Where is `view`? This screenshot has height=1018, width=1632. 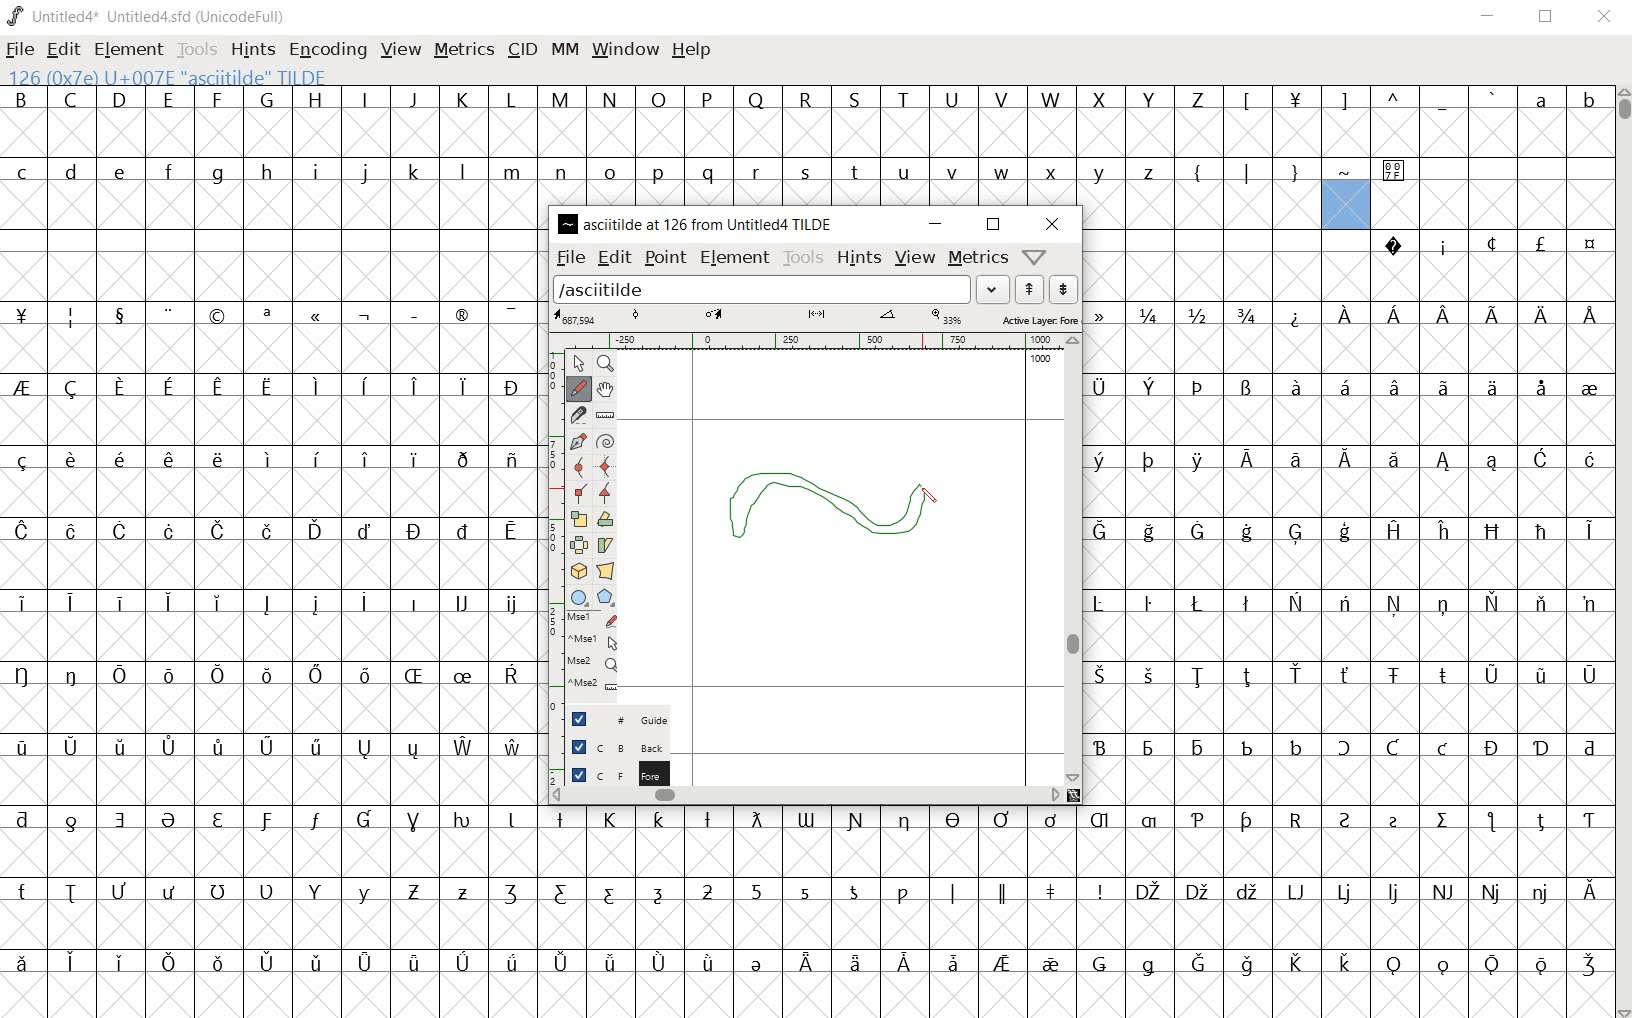
view is located at coordinates (913, 257).